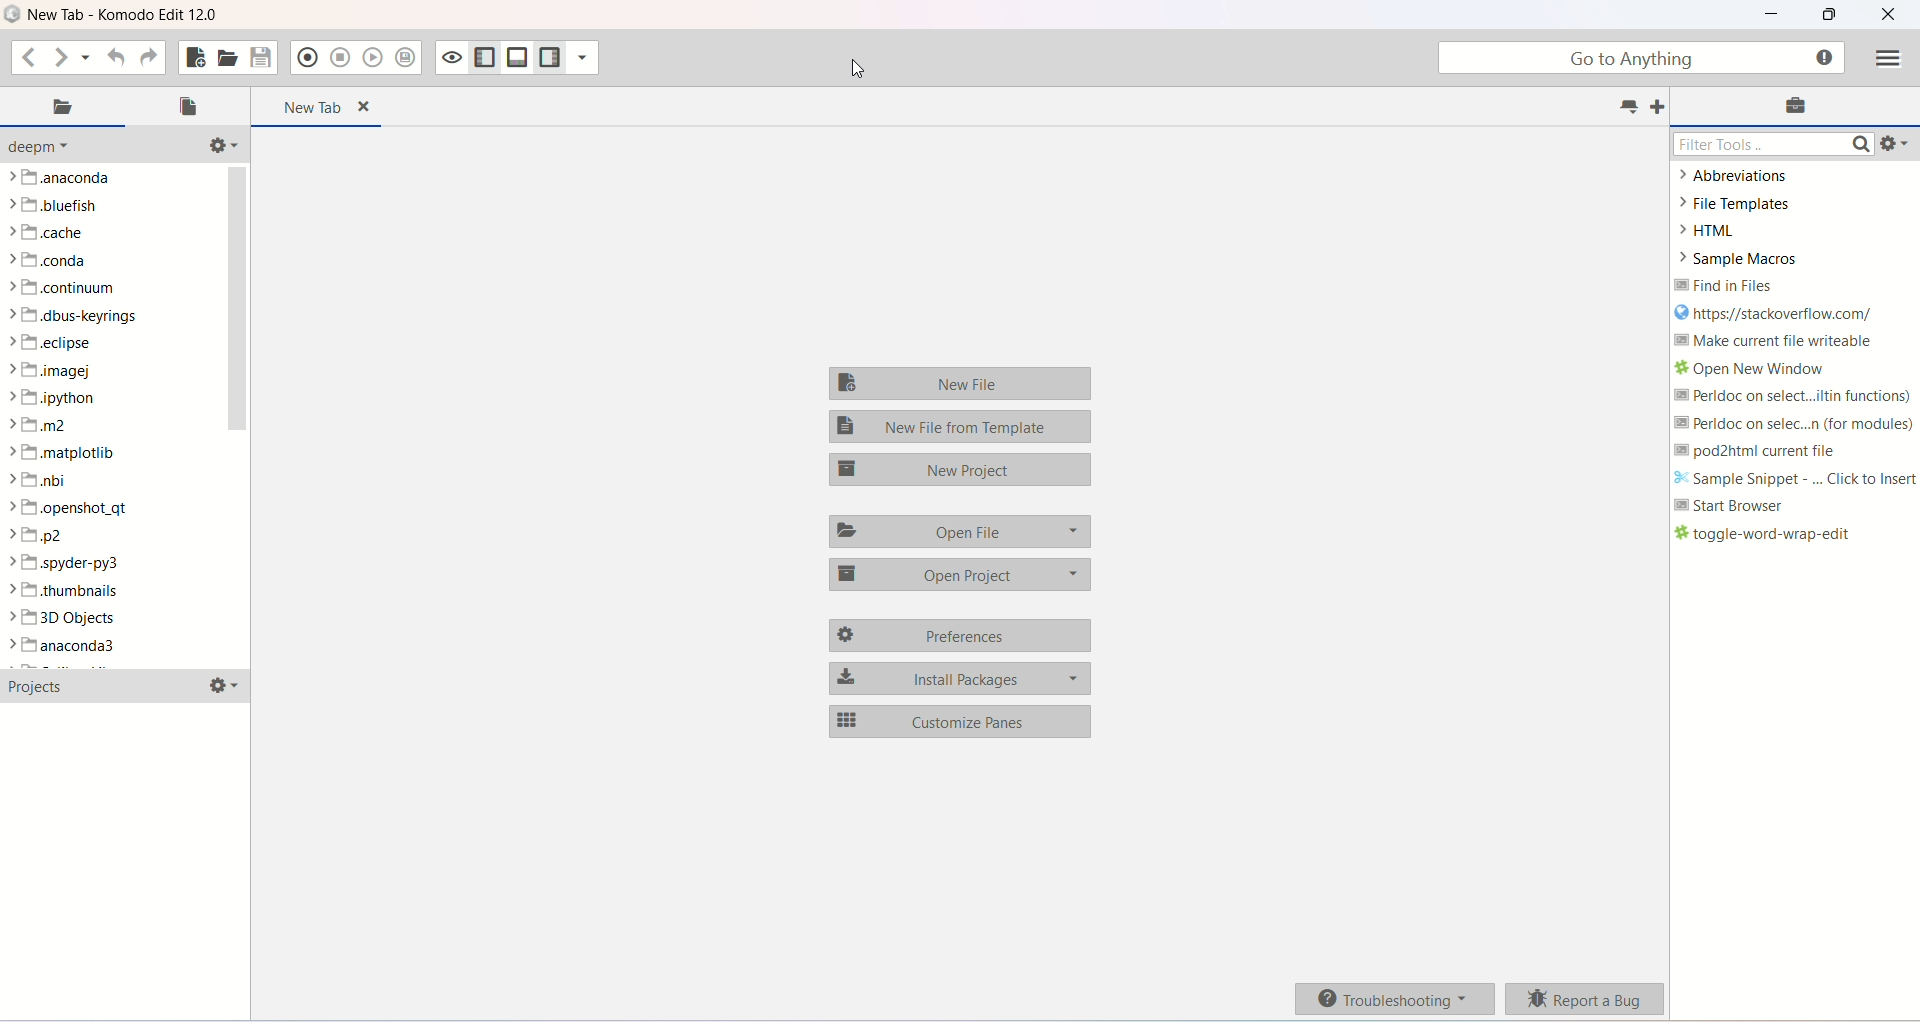  What do you see at coordinates (1732, 178) in the screenshot?
I see `abbreviations` at bounding box center [1732, 178].